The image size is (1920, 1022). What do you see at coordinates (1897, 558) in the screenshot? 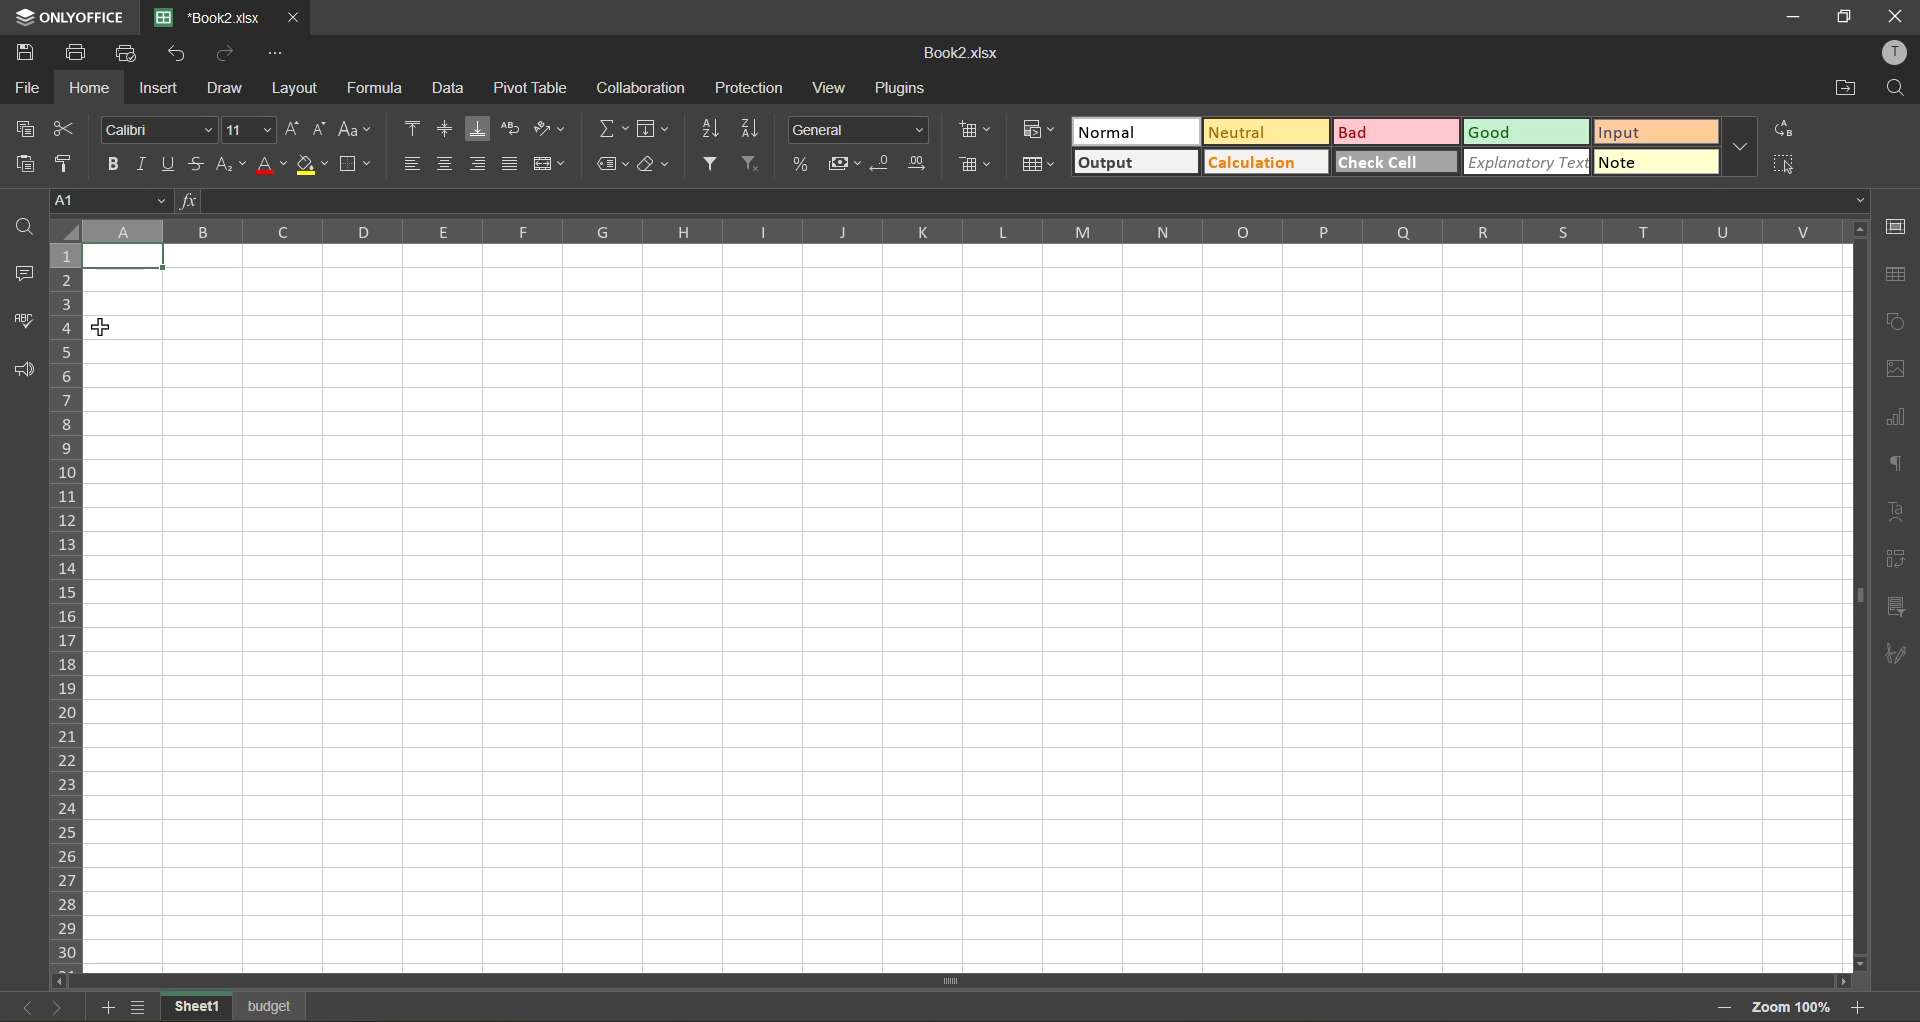
I see `pivot table` at bounding box center [1897, 558].